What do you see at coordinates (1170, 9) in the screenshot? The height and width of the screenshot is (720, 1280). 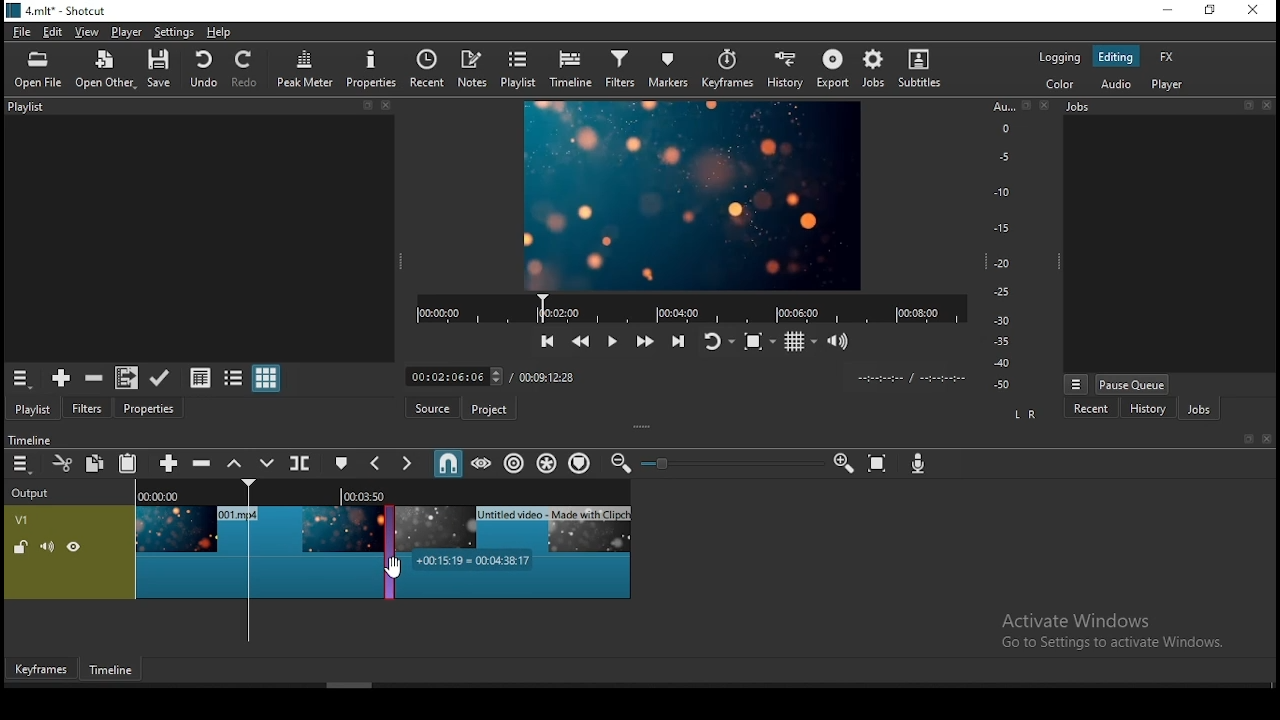 I see `minimize` at bounding box center [1170, 9].